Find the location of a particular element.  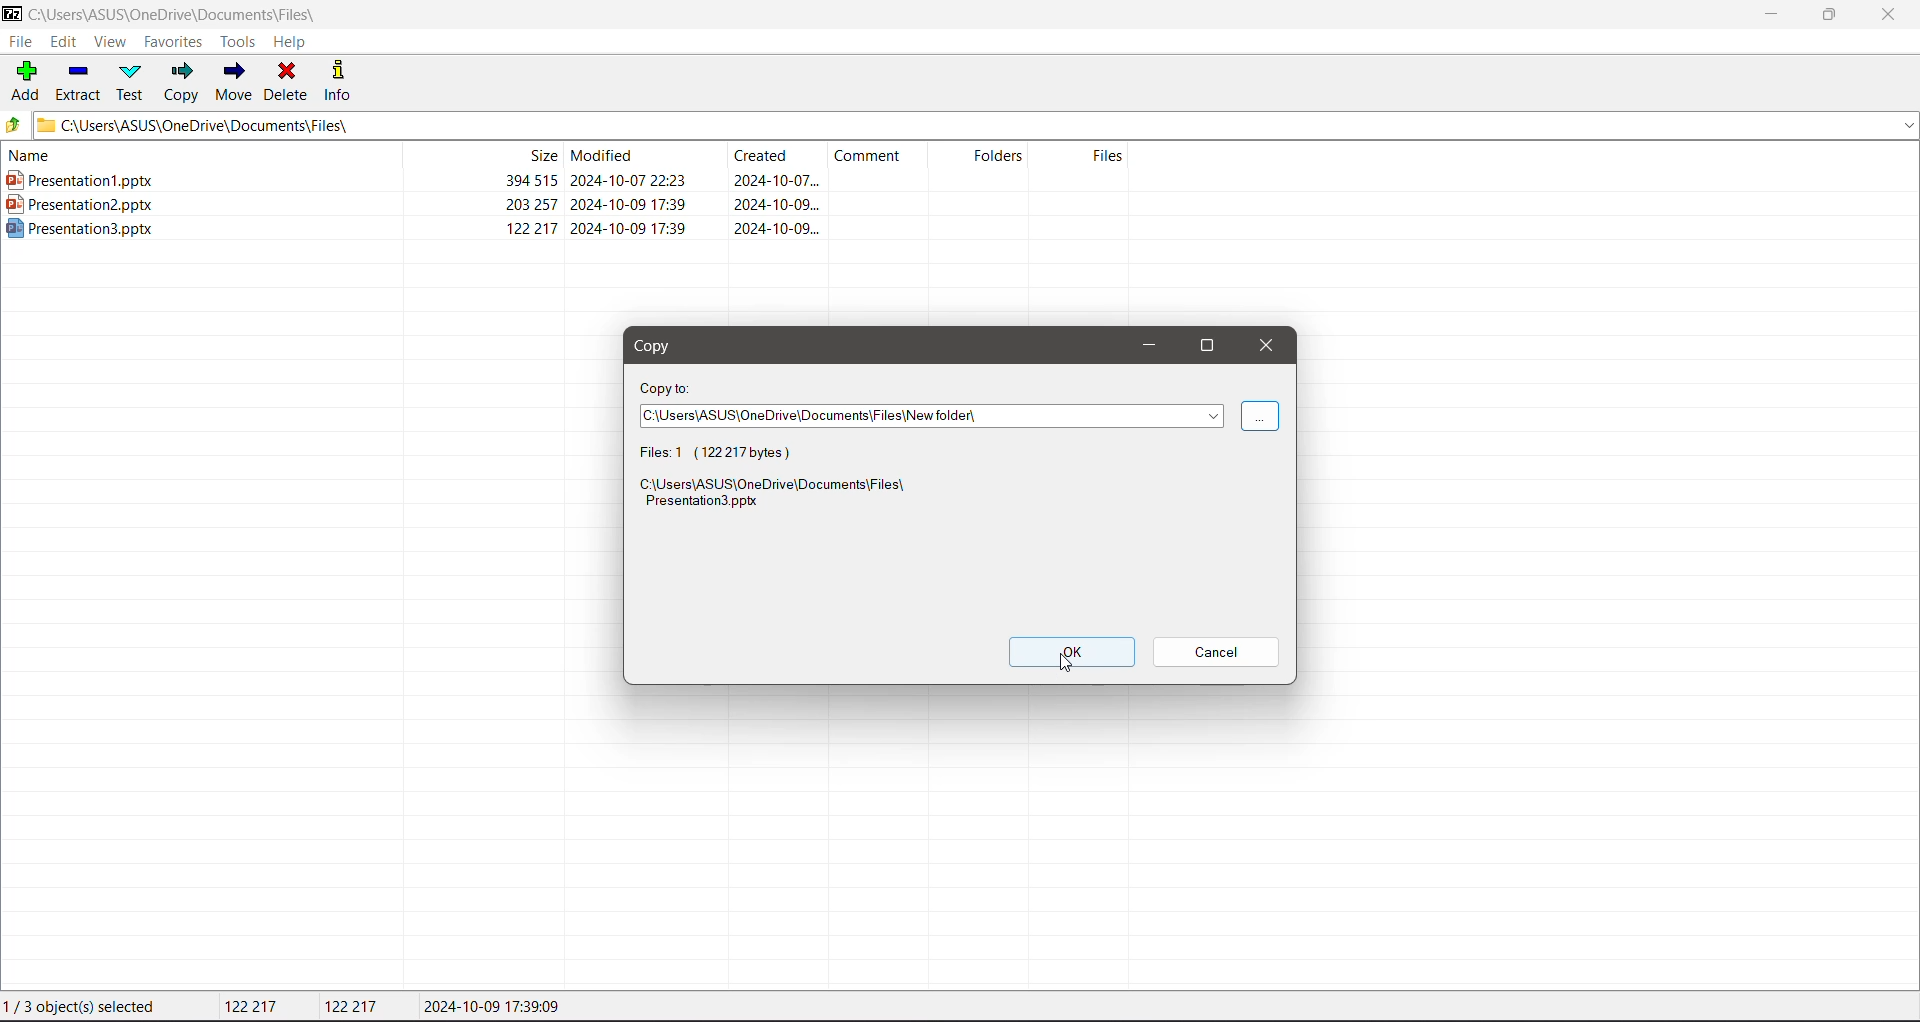

1/ 3 object(s) selected is located at coordinates (84, 1008).